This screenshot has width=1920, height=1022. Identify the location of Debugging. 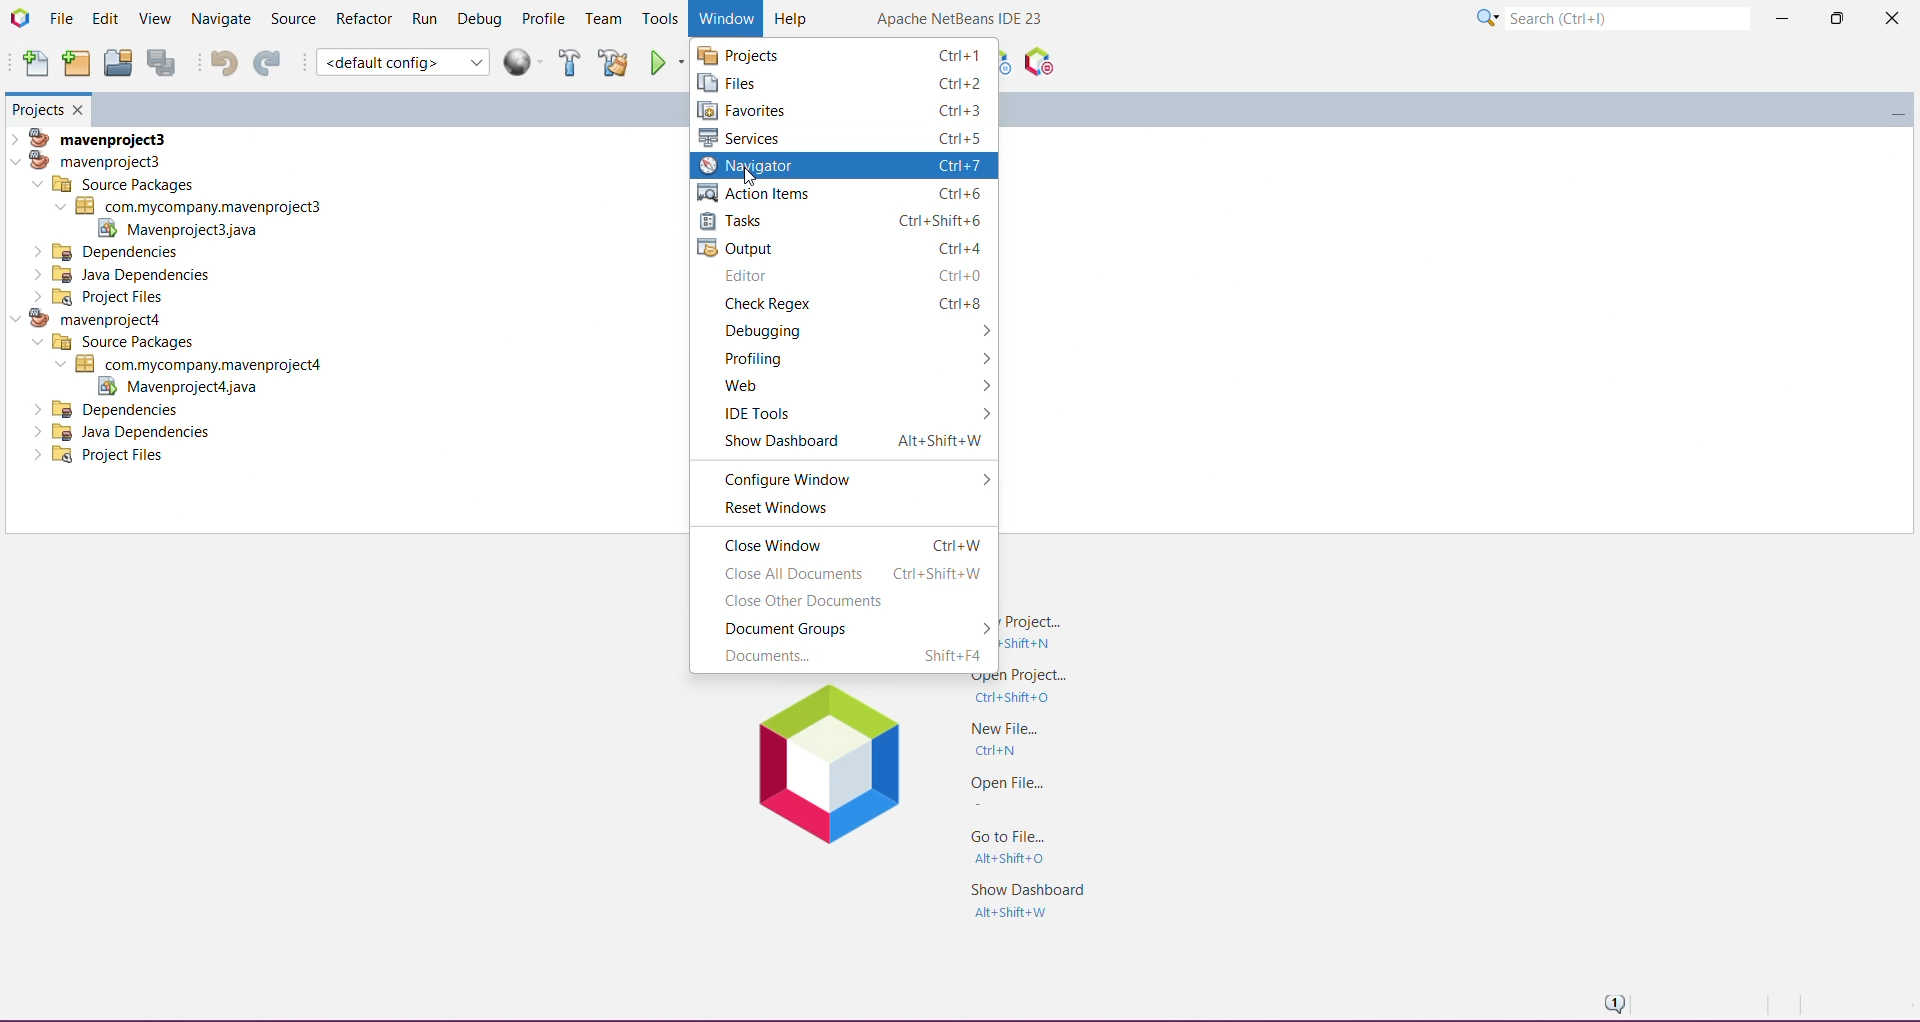
(846, 330).